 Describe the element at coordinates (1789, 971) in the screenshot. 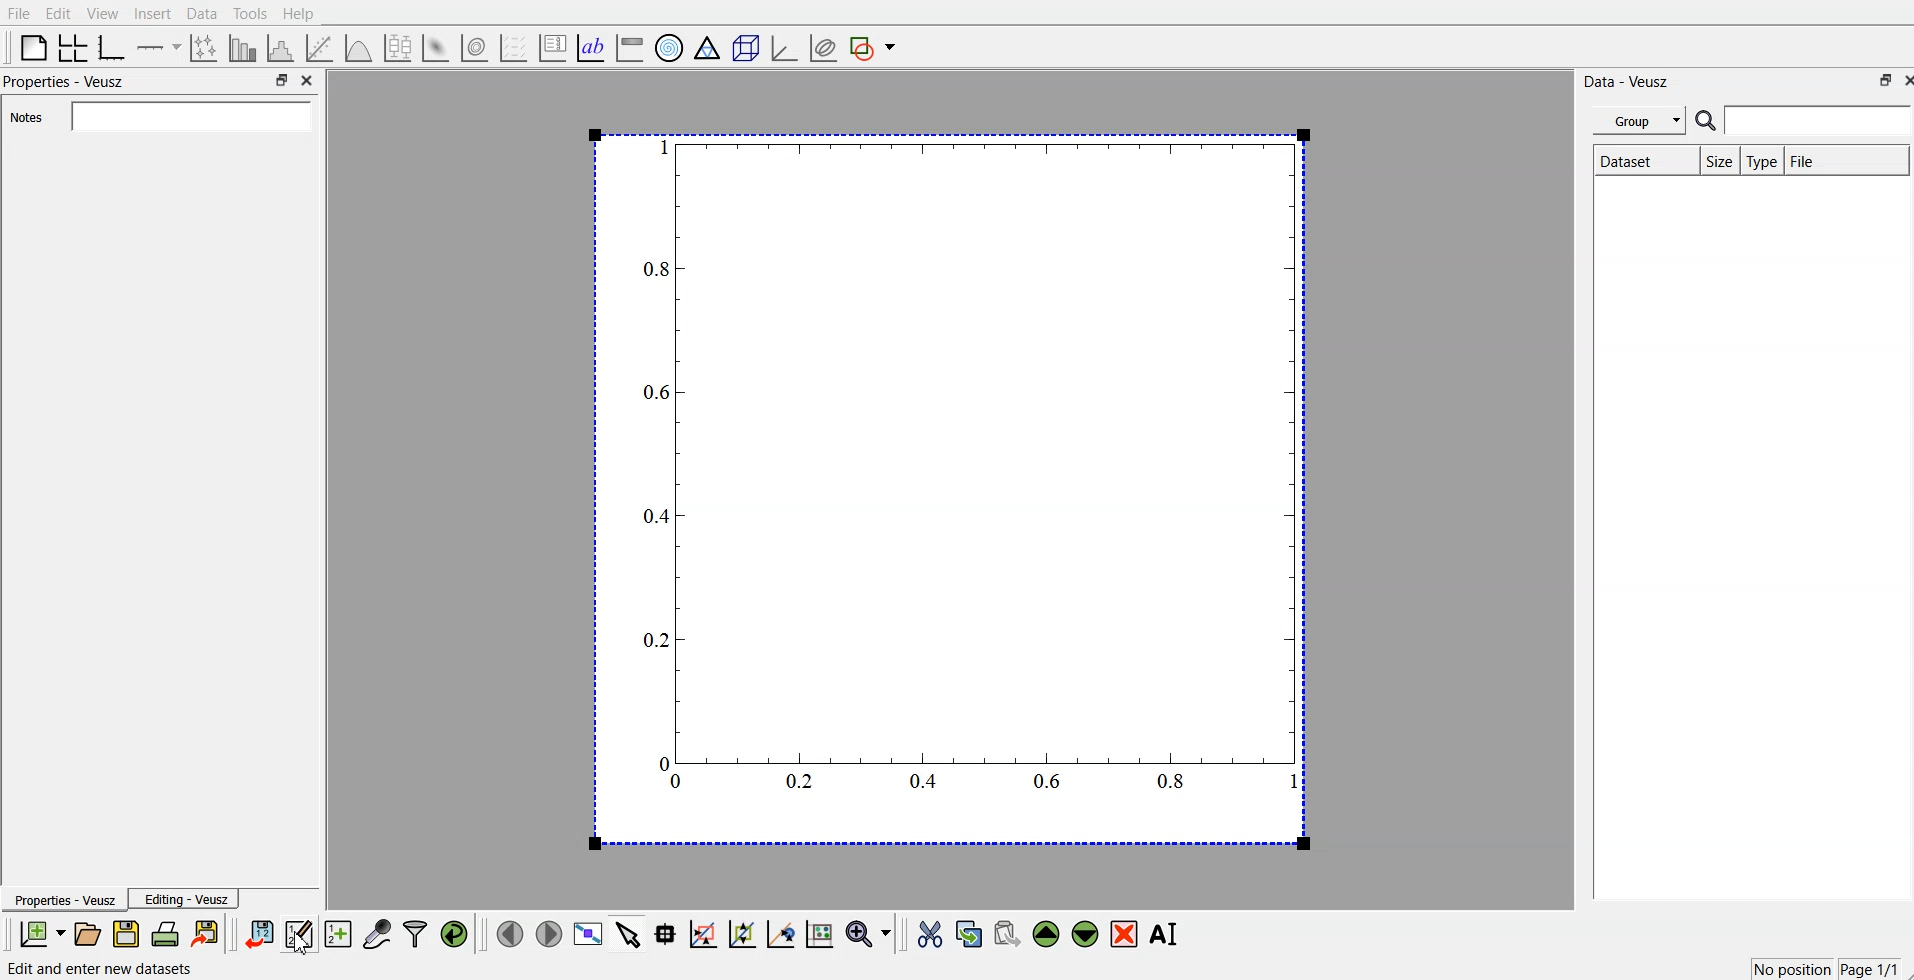

I see `No position` at that location.